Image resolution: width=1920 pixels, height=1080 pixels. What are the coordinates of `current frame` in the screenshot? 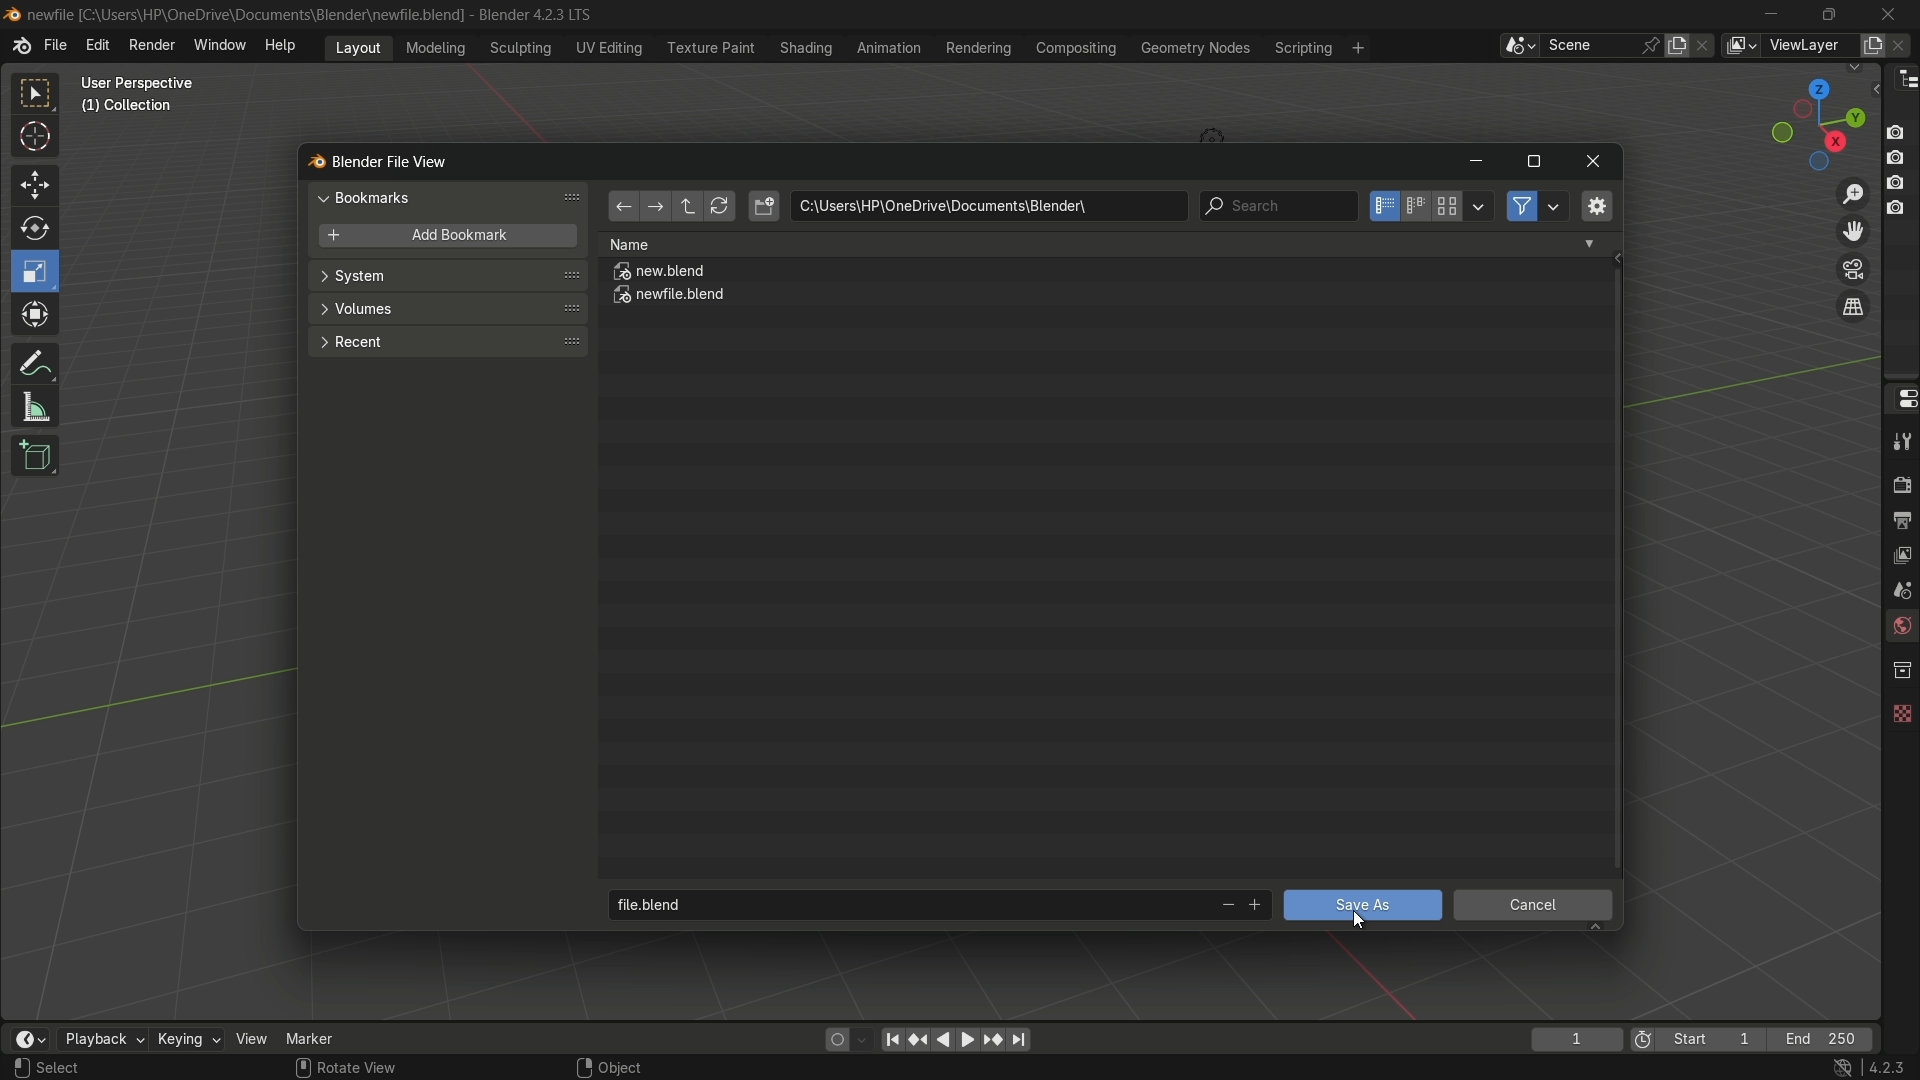 It's located at (1575, 1039).